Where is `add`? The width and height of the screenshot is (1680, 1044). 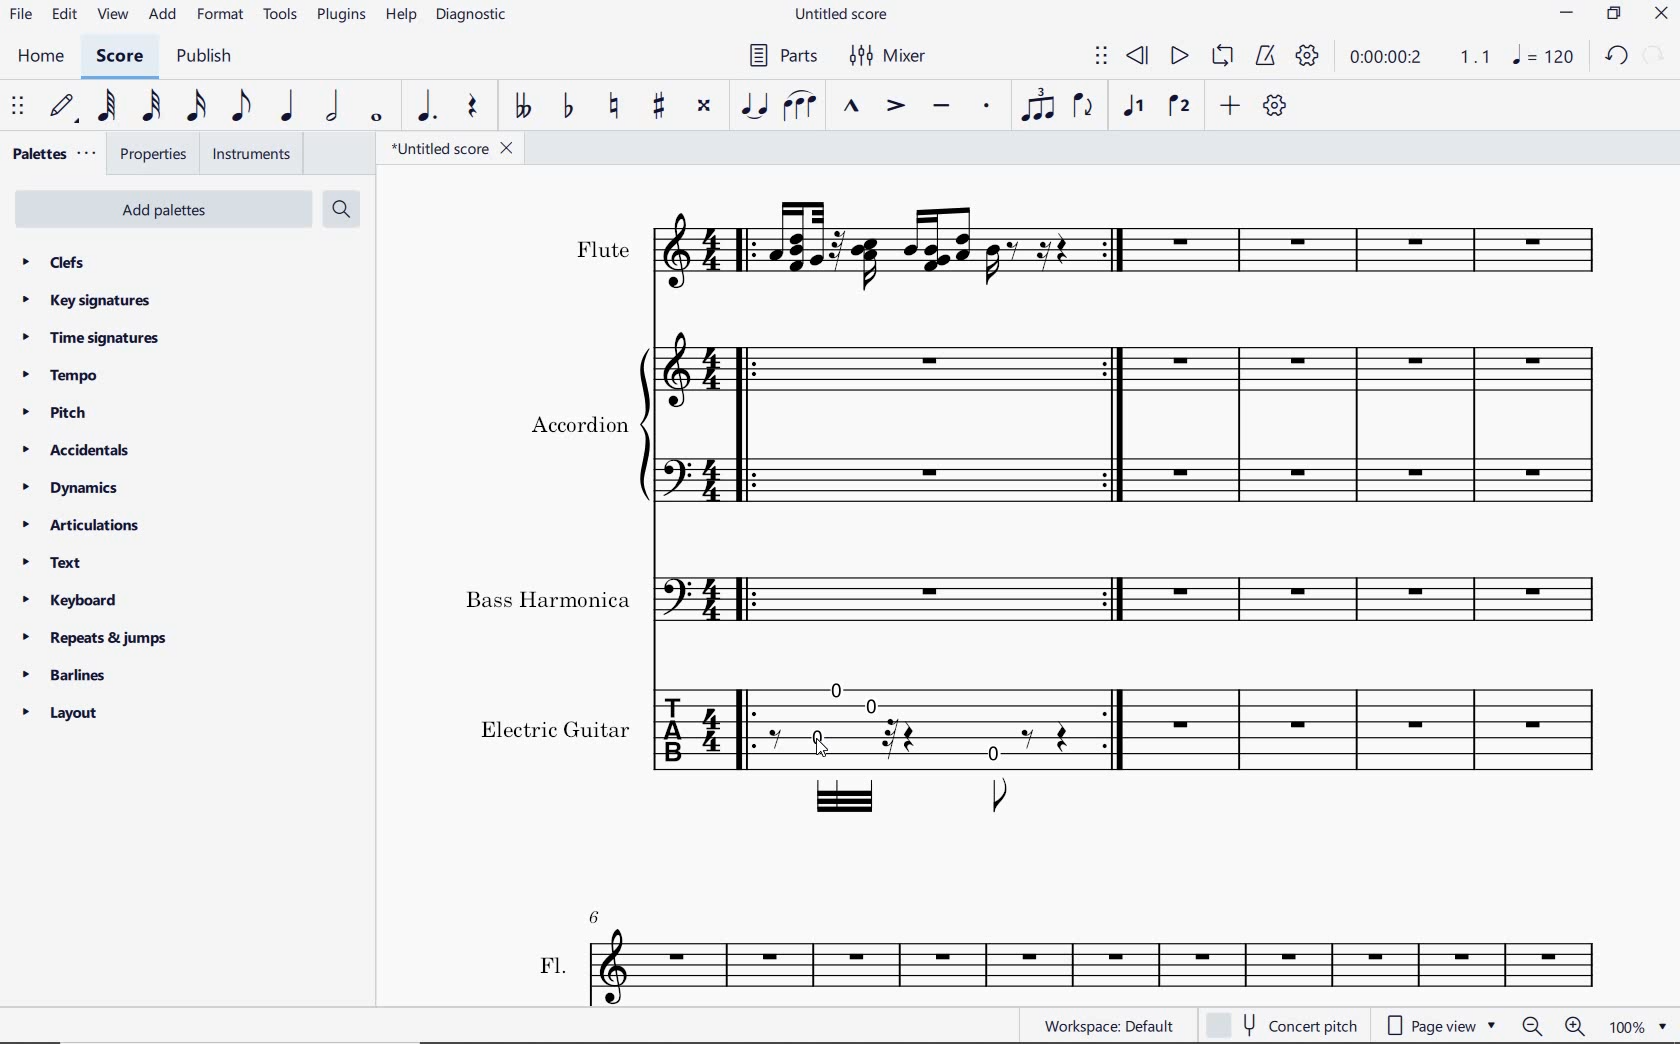 add is located at coordinates (1233, 107).